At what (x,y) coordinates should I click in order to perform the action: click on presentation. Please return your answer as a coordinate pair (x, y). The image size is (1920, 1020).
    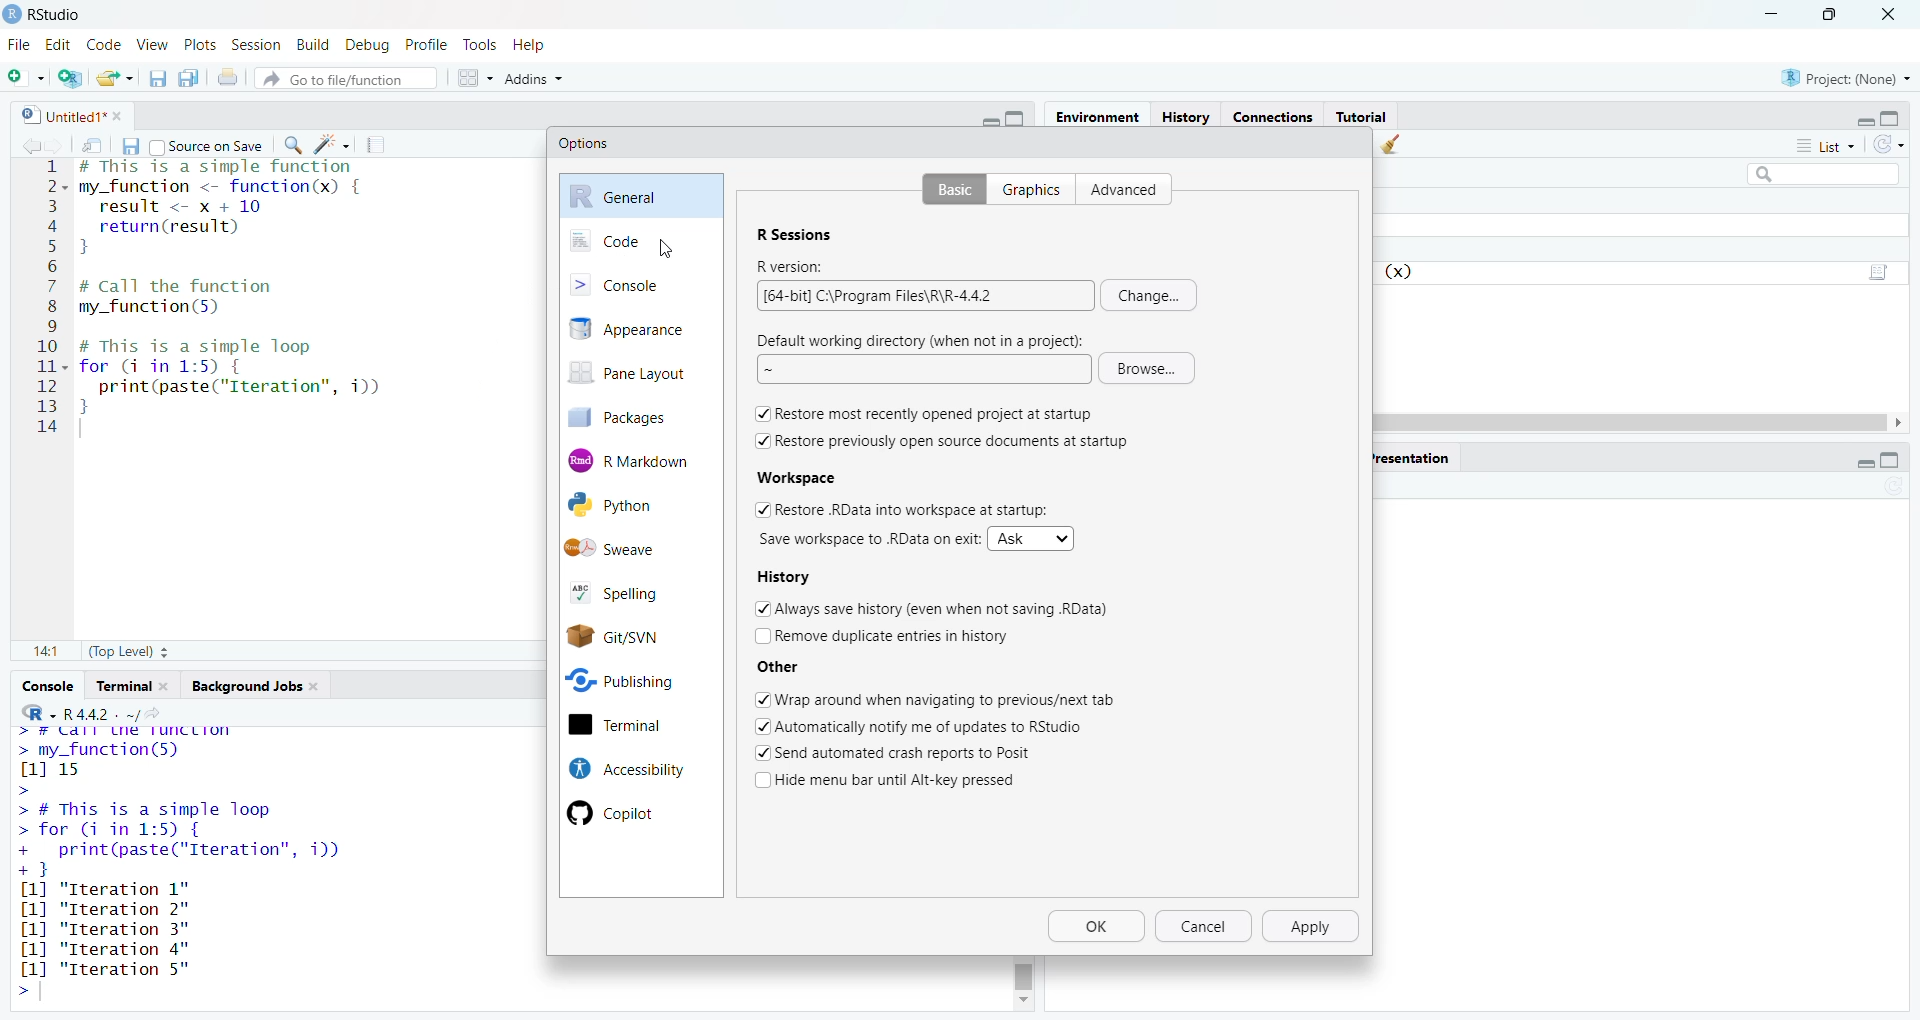
    Looking at the image, I should click on (1415, 456).